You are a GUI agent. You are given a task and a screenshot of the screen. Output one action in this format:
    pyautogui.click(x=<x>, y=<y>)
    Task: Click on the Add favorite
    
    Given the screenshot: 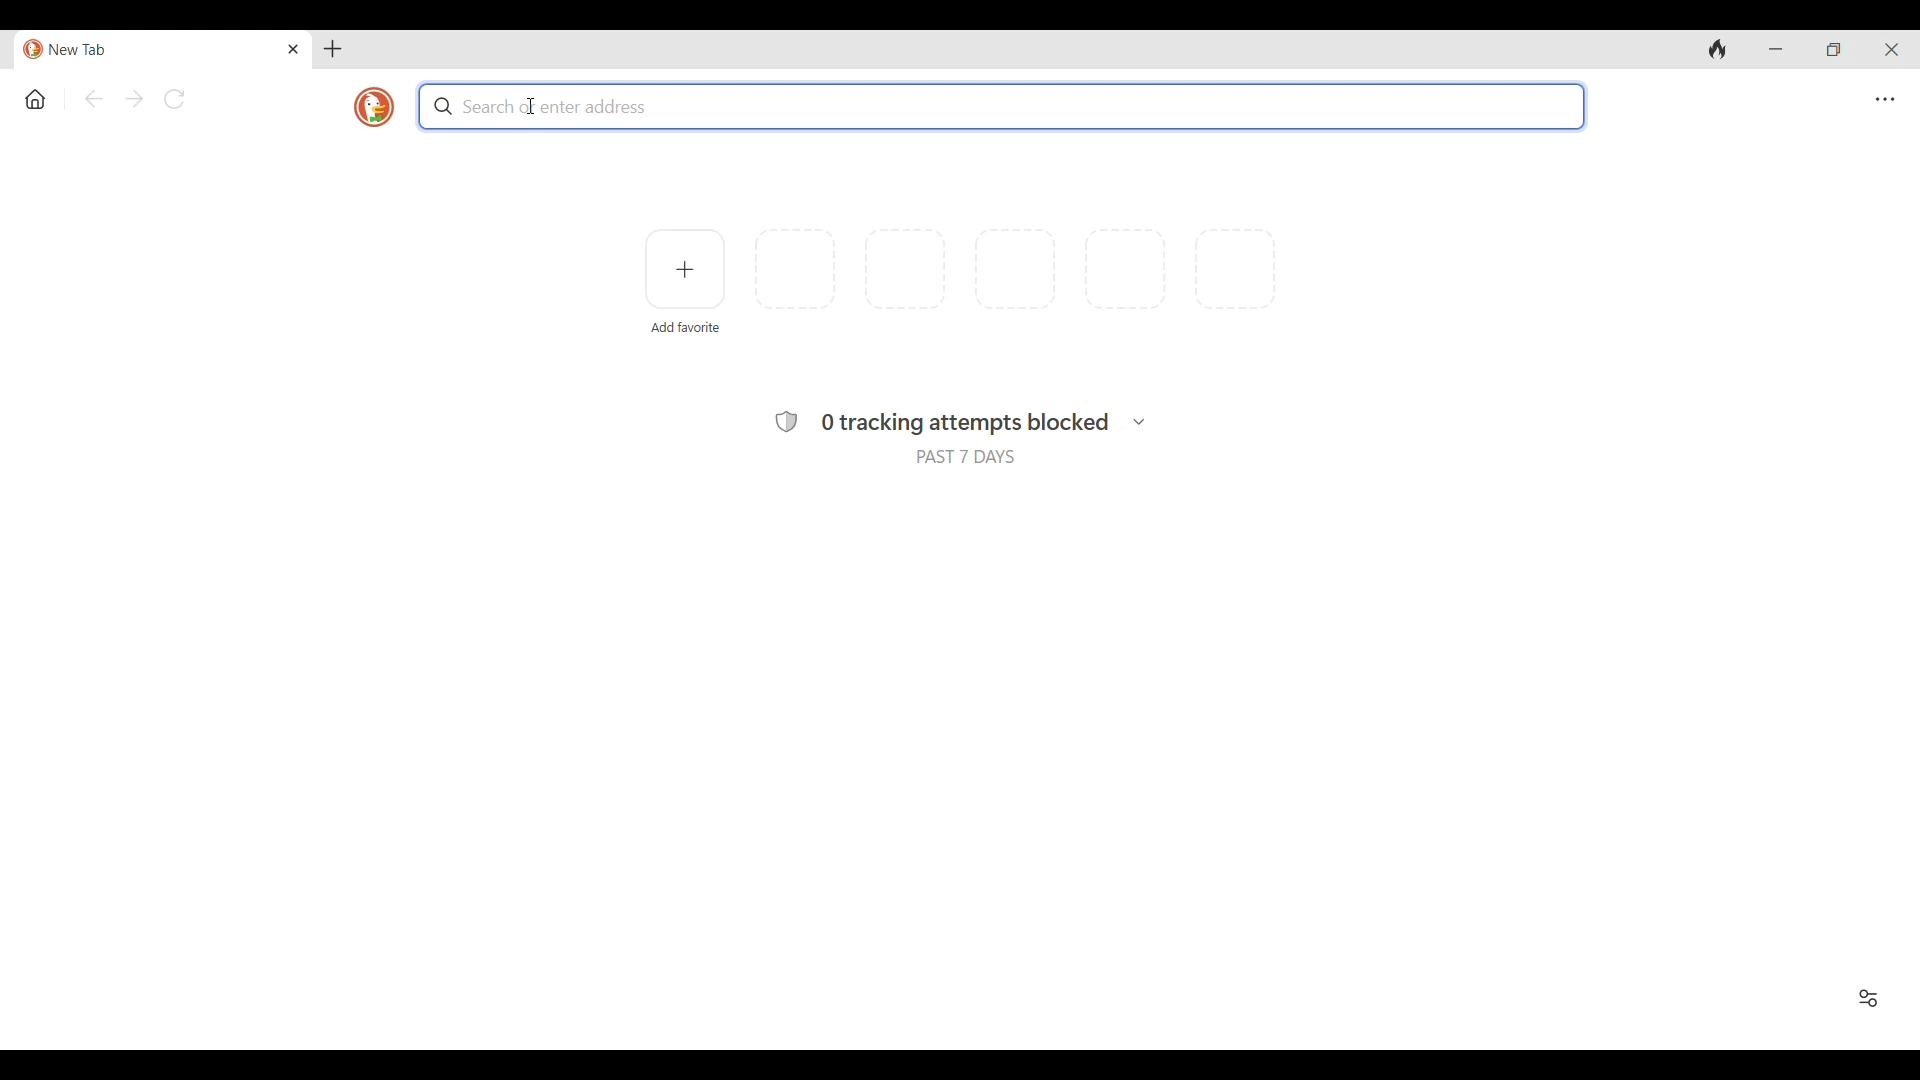 What is the action you would take?
    pyautogui.click(x=684, y=269)
    